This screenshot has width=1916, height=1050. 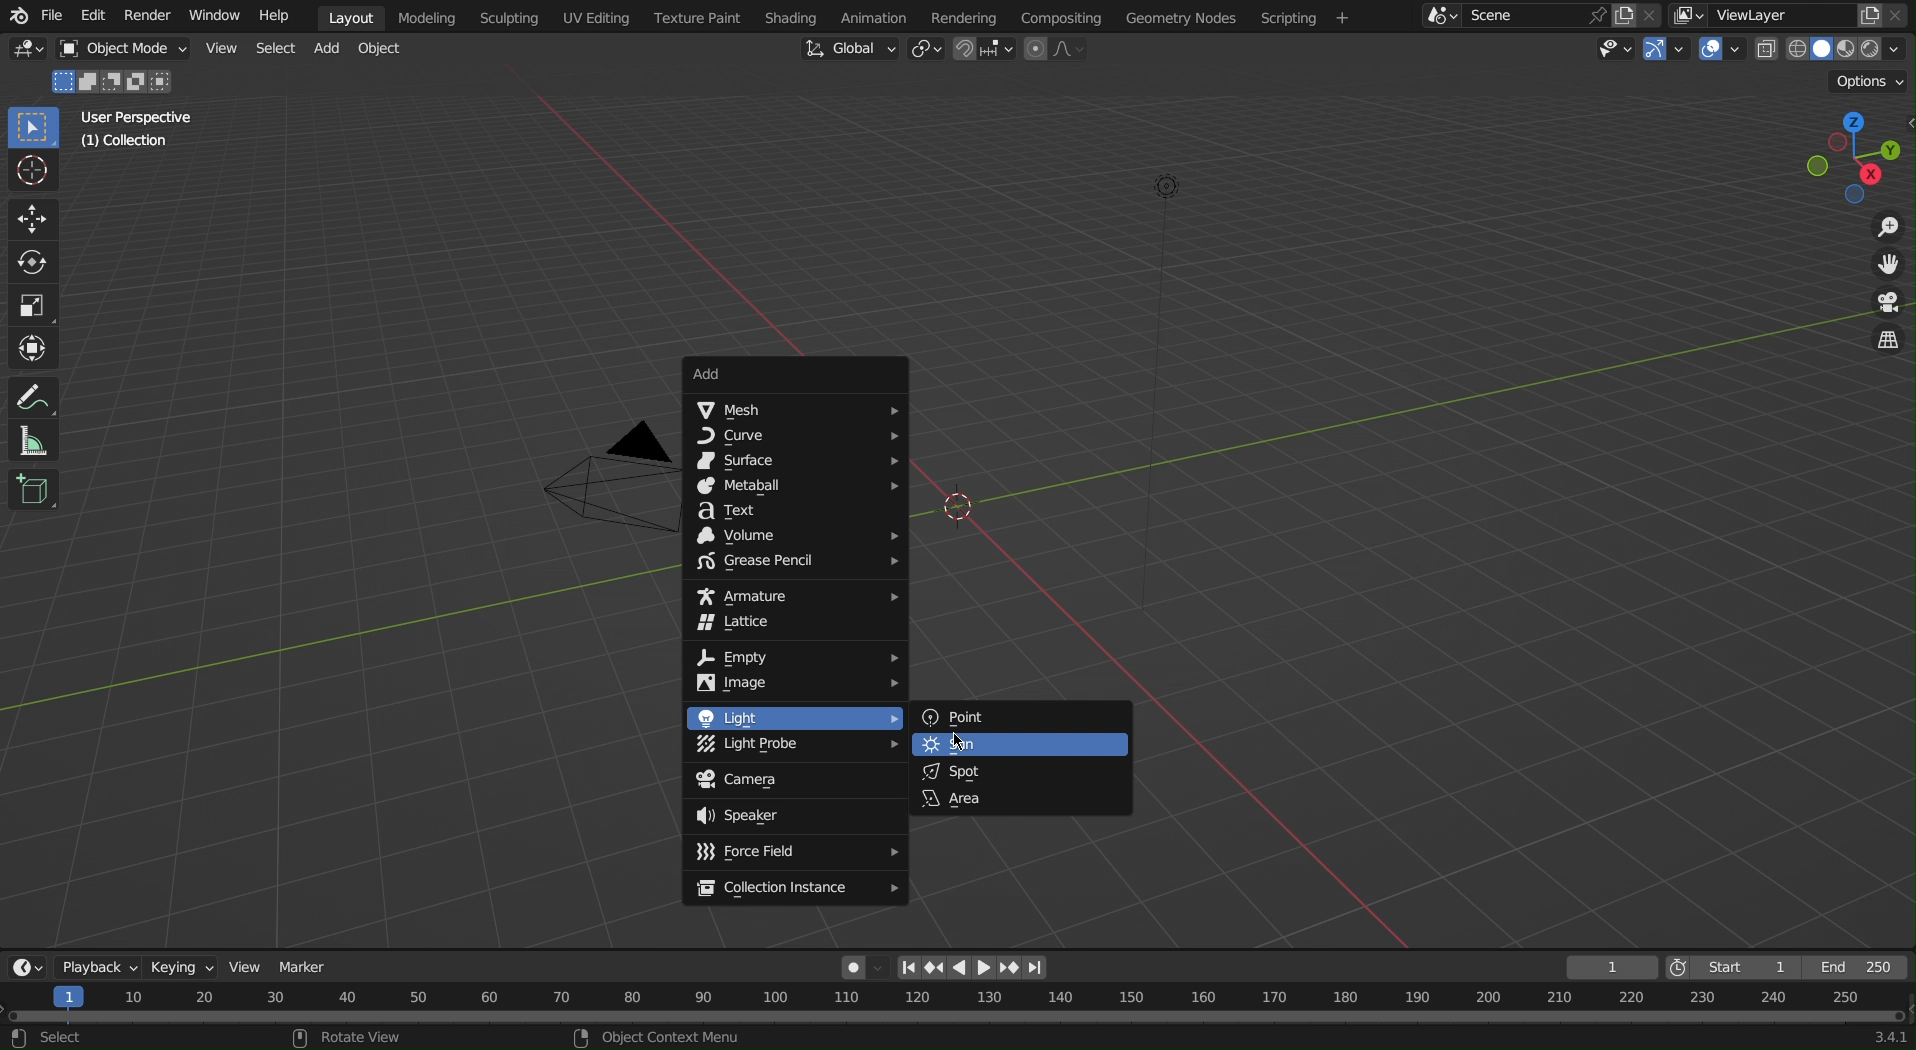 What do you see at coordinates (100, 965) in the screenshot?
I see `Playback` at bounding box center [100, 965].